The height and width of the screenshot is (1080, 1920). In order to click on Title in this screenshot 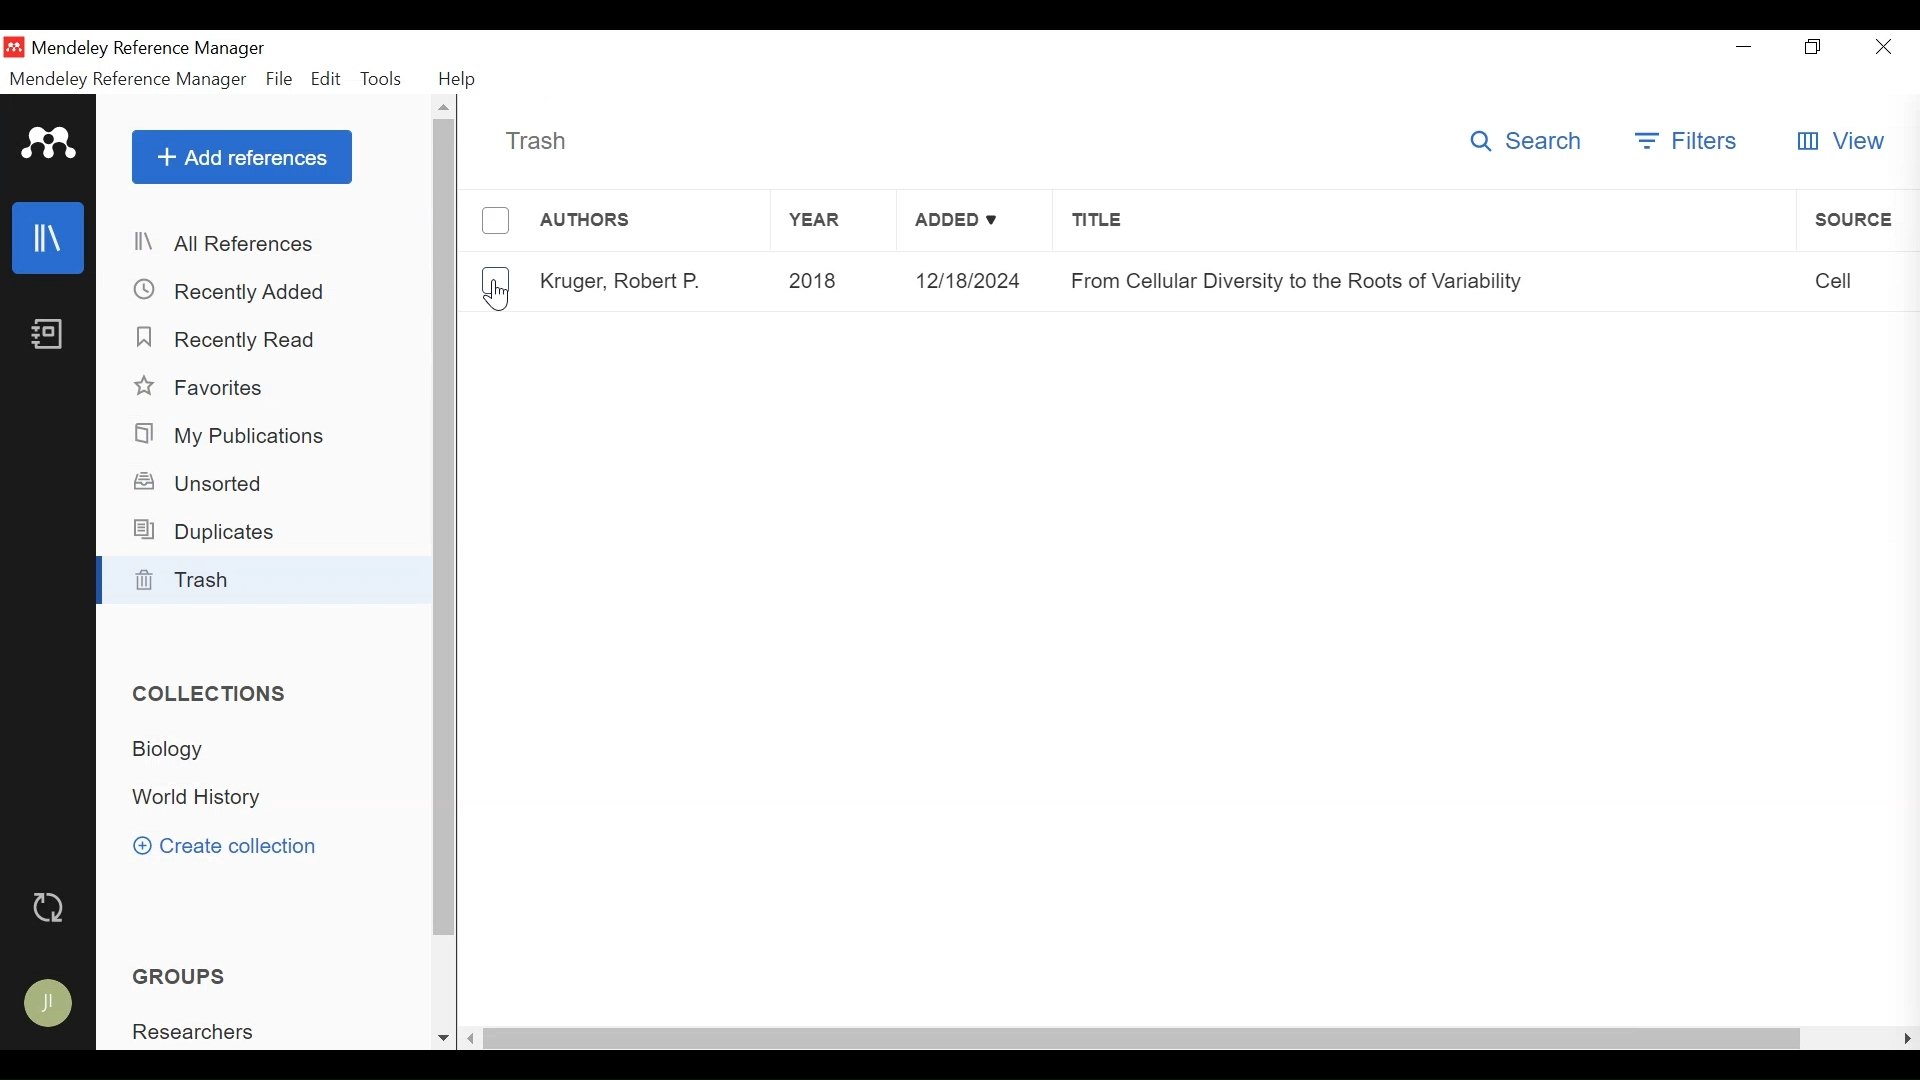, I will do `click(1426, 224)`.